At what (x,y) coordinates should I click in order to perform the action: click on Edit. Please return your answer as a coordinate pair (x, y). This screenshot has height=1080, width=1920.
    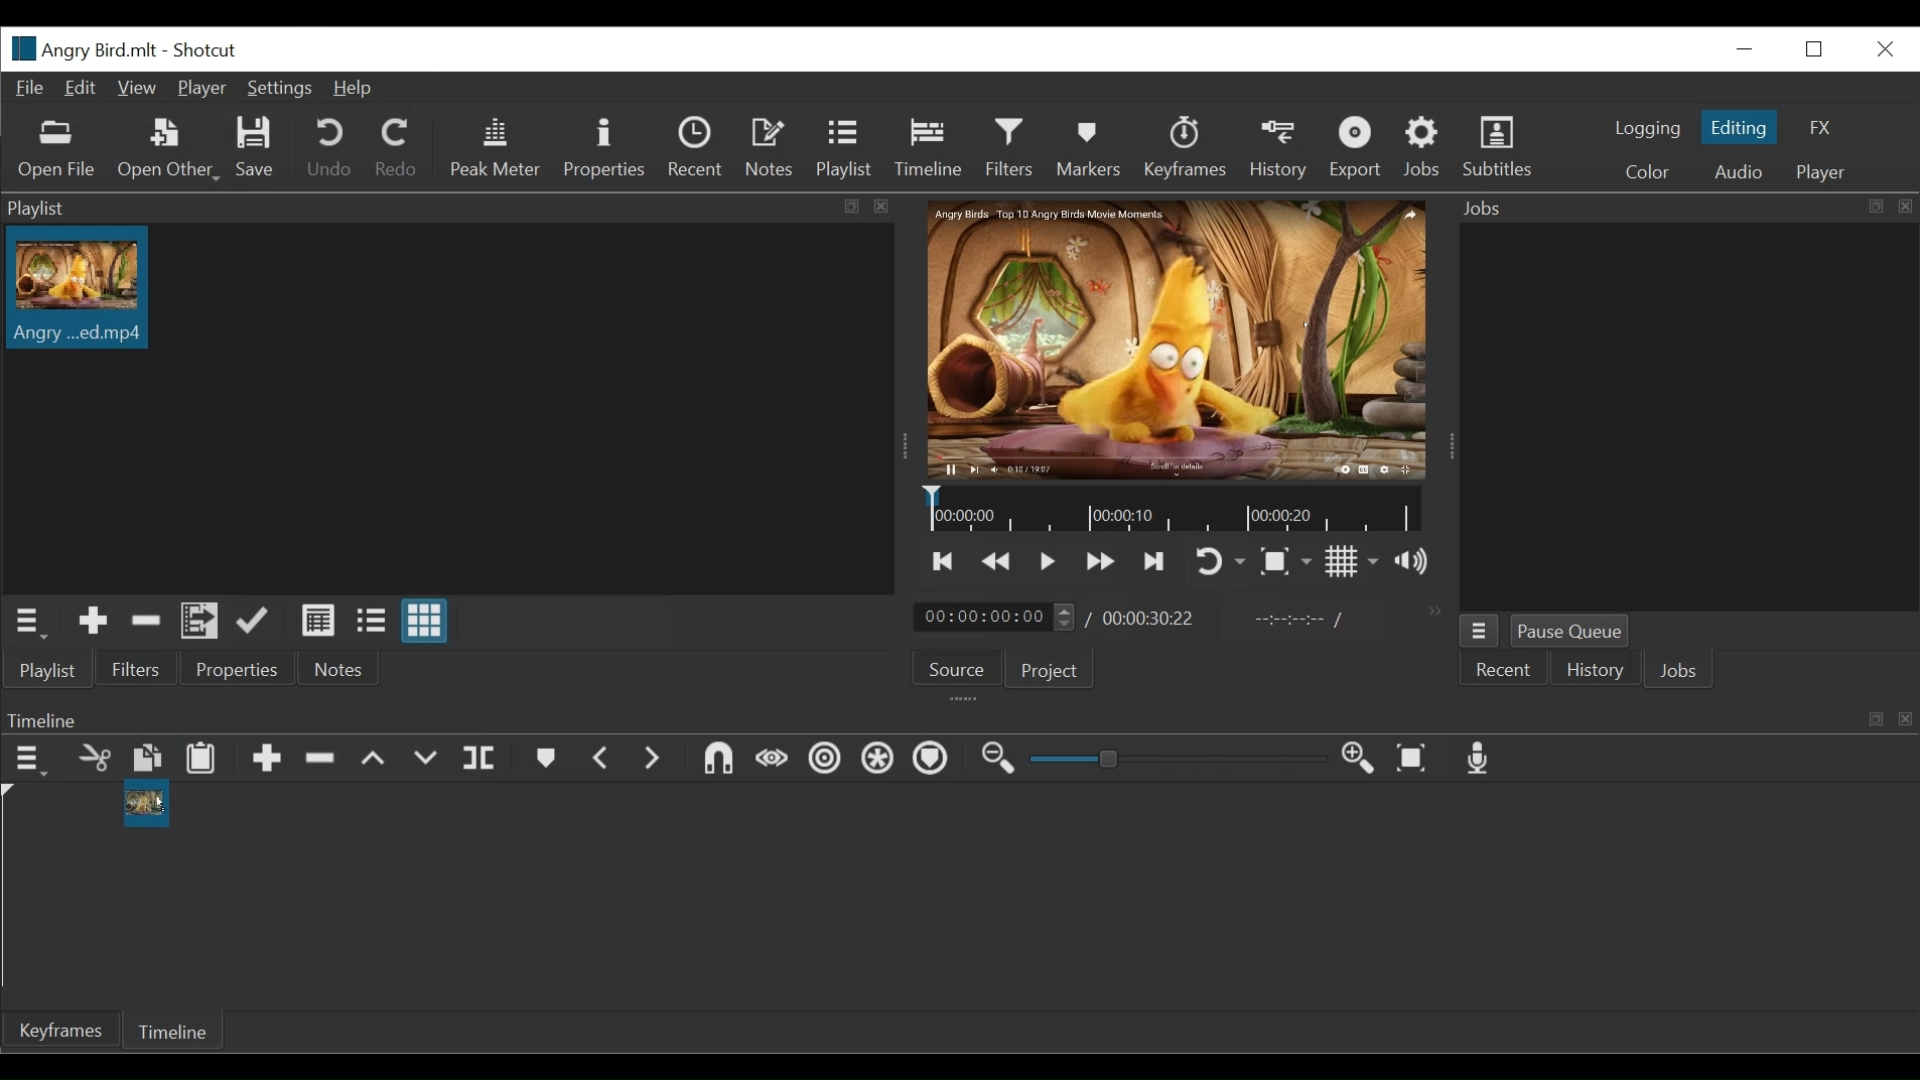
    Looking at the image, I should click on (81, 89).